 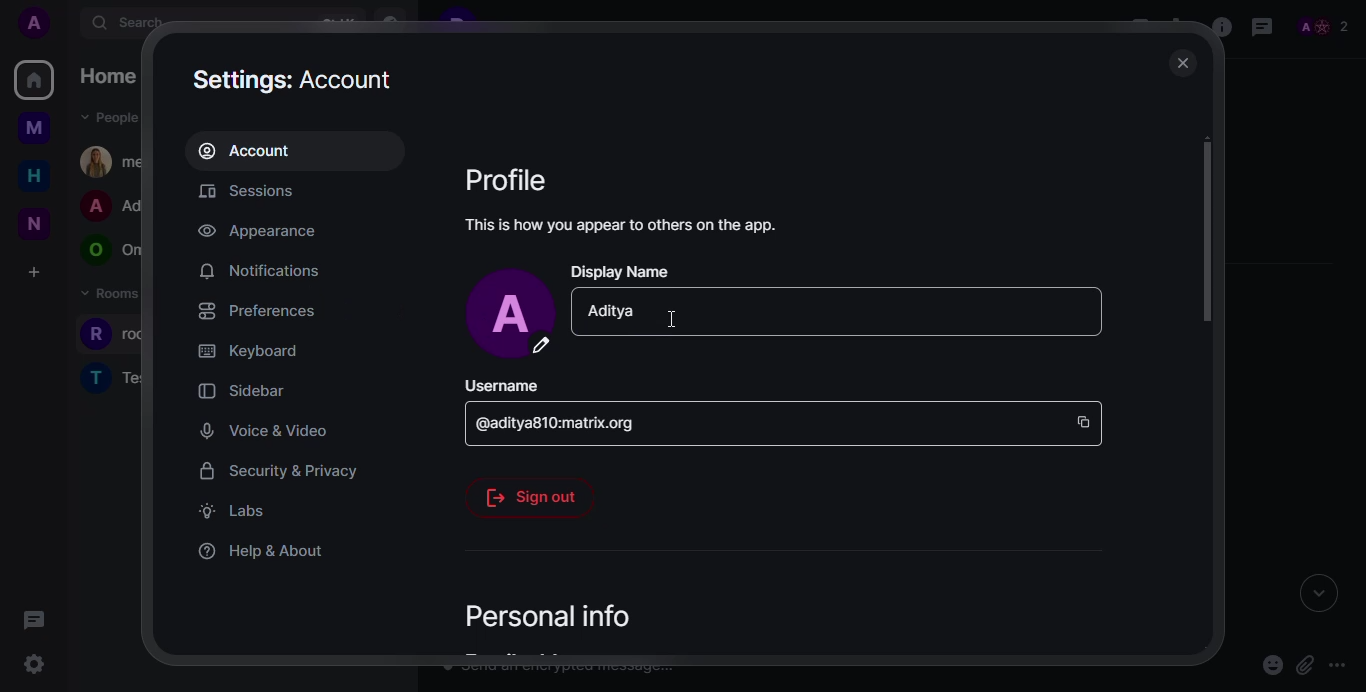 What do you see at coordinates (1312, 593) in the screenshot?
I see `expand` at bounding box center [1312, 593].